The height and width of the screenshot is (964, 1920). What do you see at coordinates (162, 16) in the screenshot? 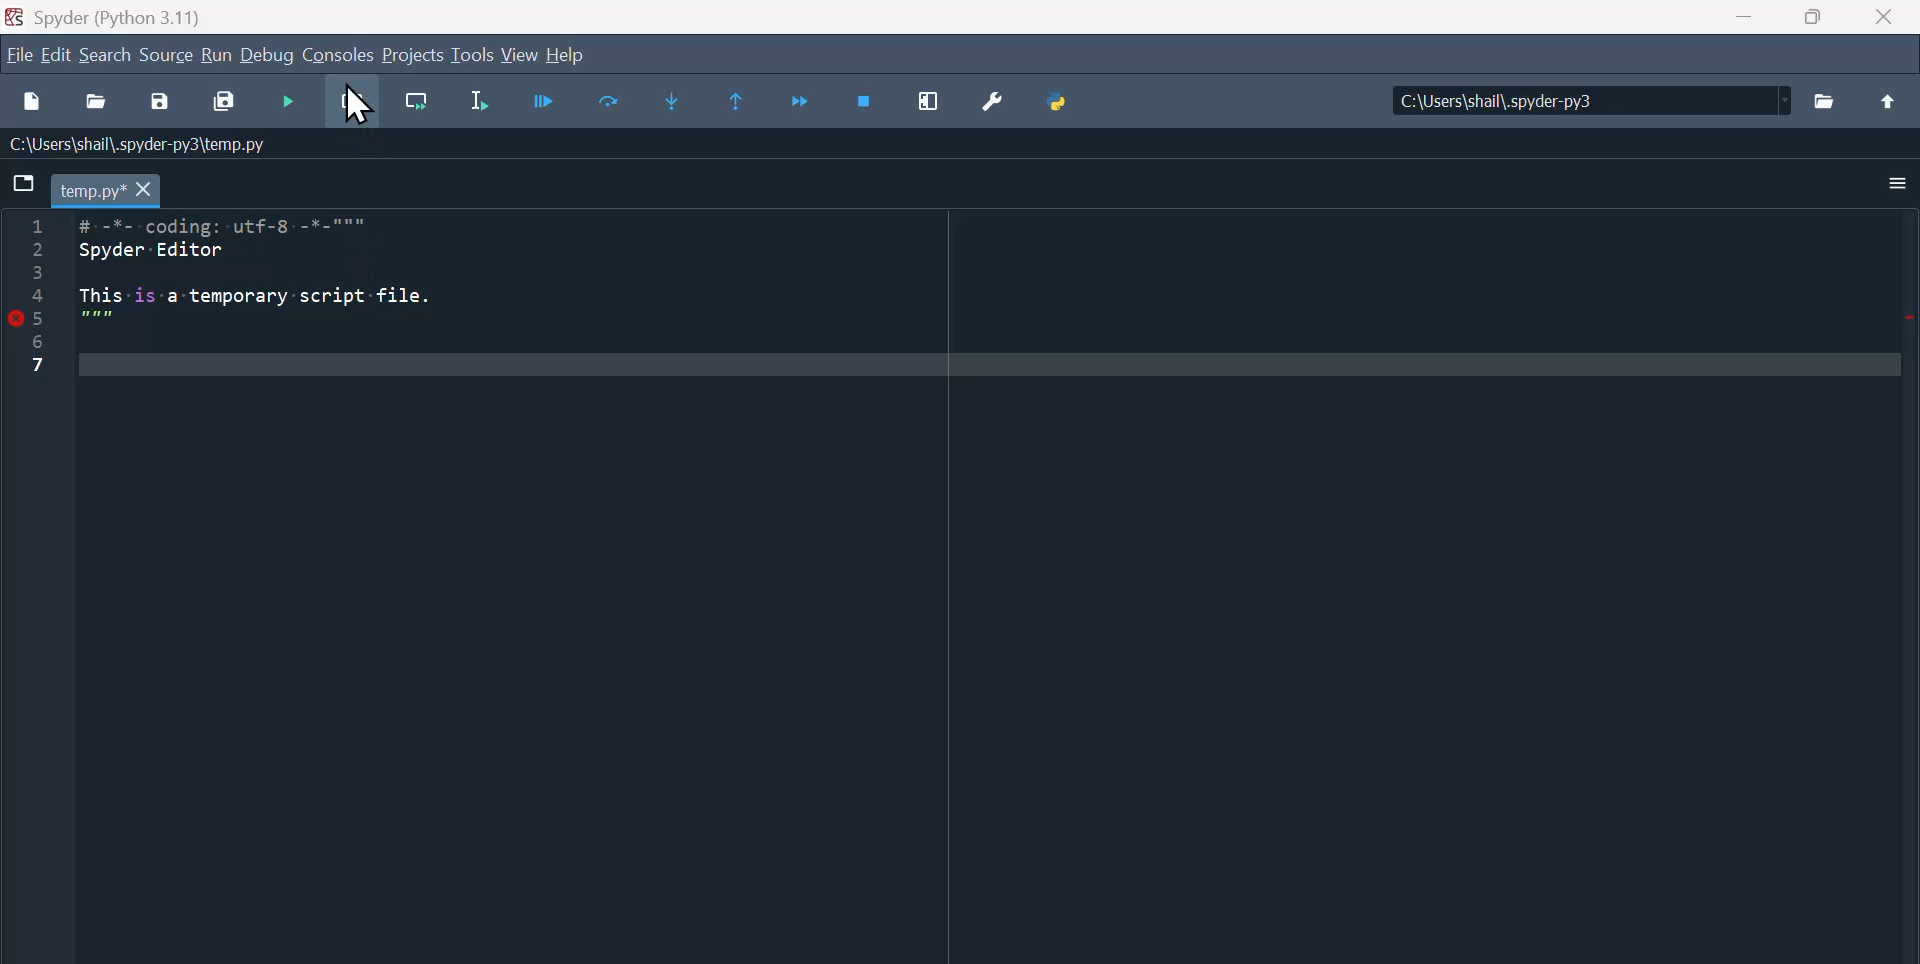
I see `Spyder (Python 3.11)` at bounding box center [162, 16].